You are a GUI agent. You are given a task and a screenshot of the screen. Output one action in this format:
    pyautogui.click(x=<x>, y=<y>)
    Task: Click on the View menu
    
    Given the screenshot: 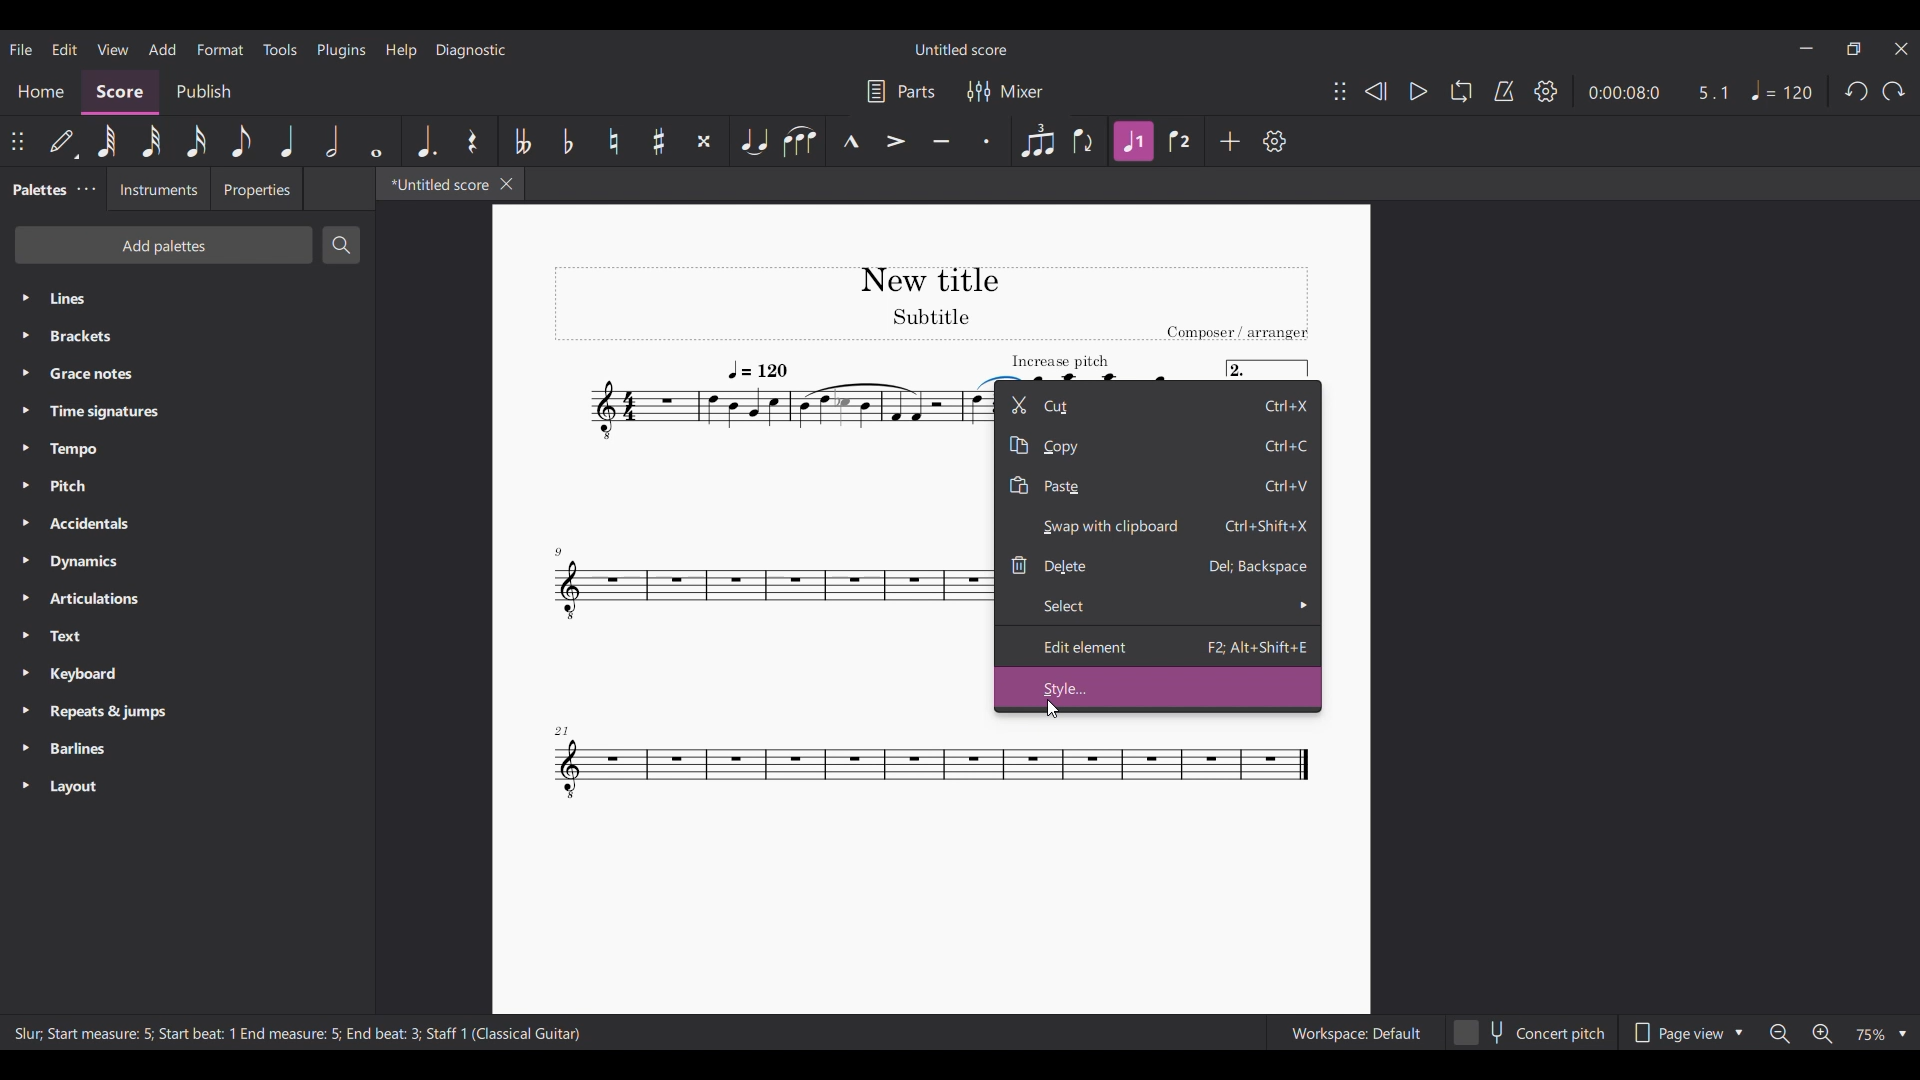 What is the action you would take?
    pyautogui.click(x=113, y=49)
    